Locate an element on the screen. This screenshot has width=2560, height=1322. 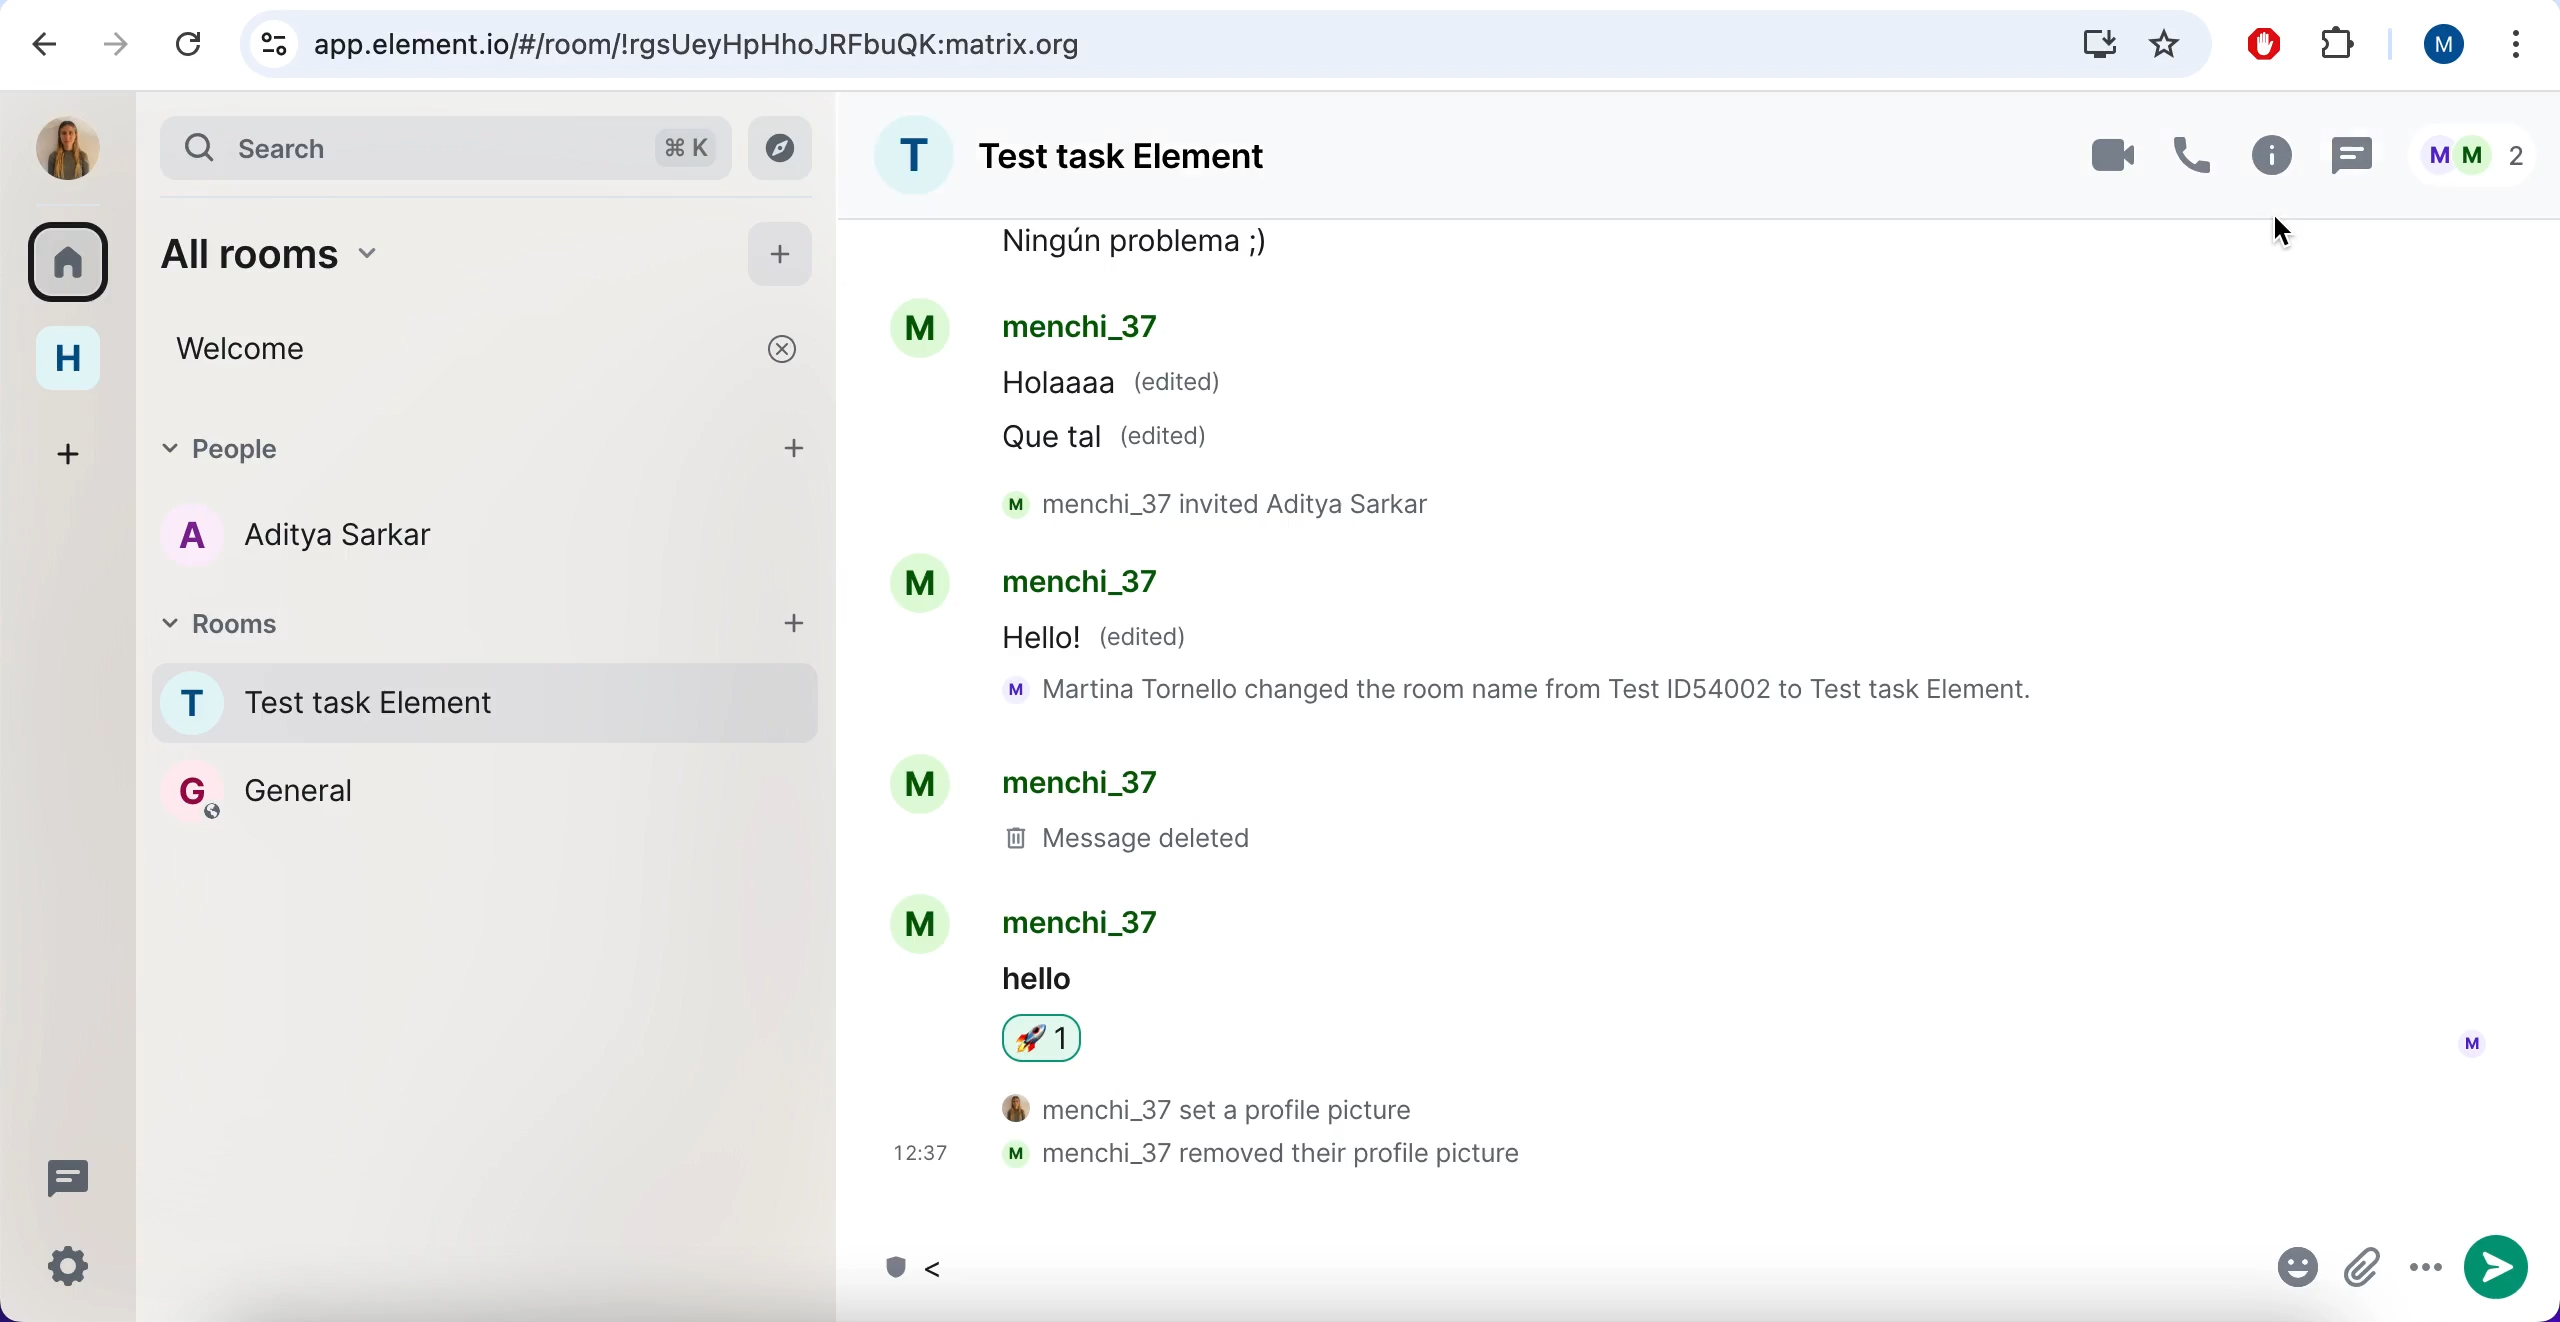
user is located at coordinates (2437, 49).